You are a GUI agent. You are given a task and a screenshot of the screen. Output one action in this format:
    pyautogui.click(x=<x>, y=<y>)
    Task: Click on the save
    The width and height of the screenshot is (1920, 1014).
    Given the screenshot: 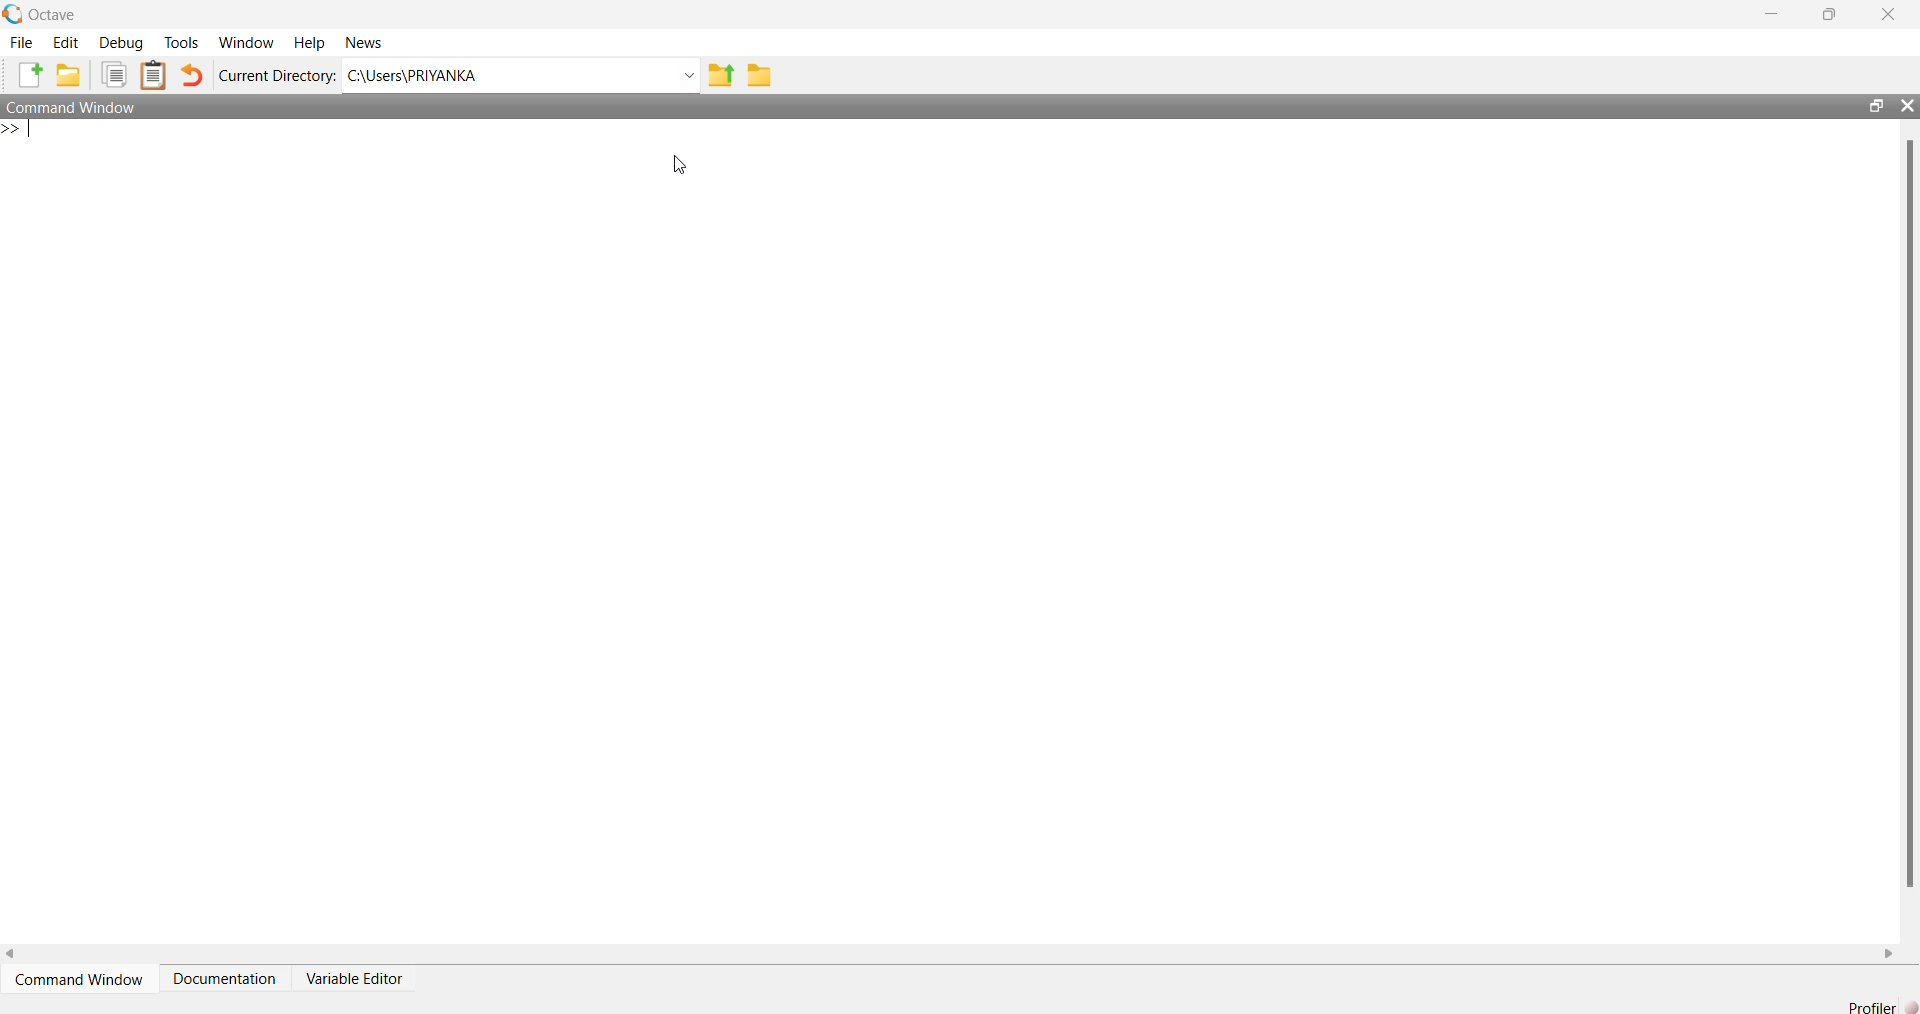 What is the action you would take?
    pyautogui.click(x=69, y=75)
    